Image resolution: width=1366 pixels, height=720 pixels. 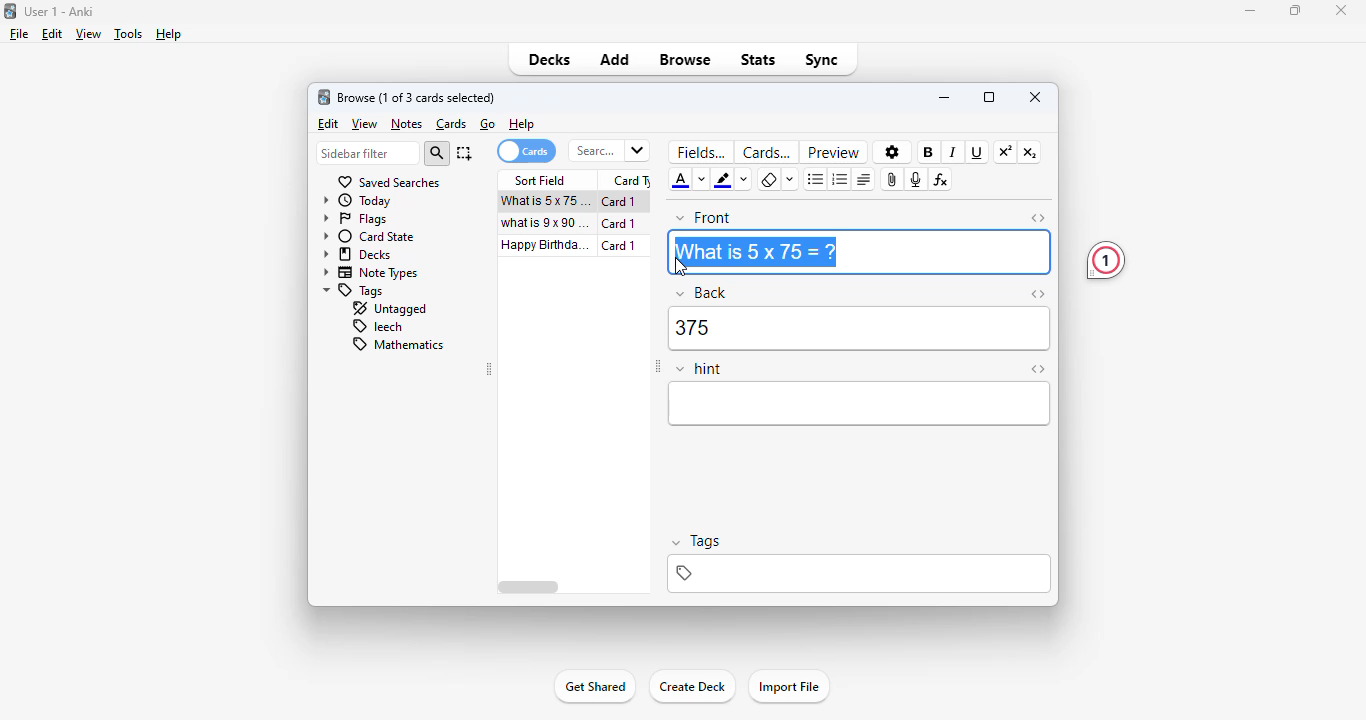 I want to click on toggle sidebar, so click(x=657, y=367).